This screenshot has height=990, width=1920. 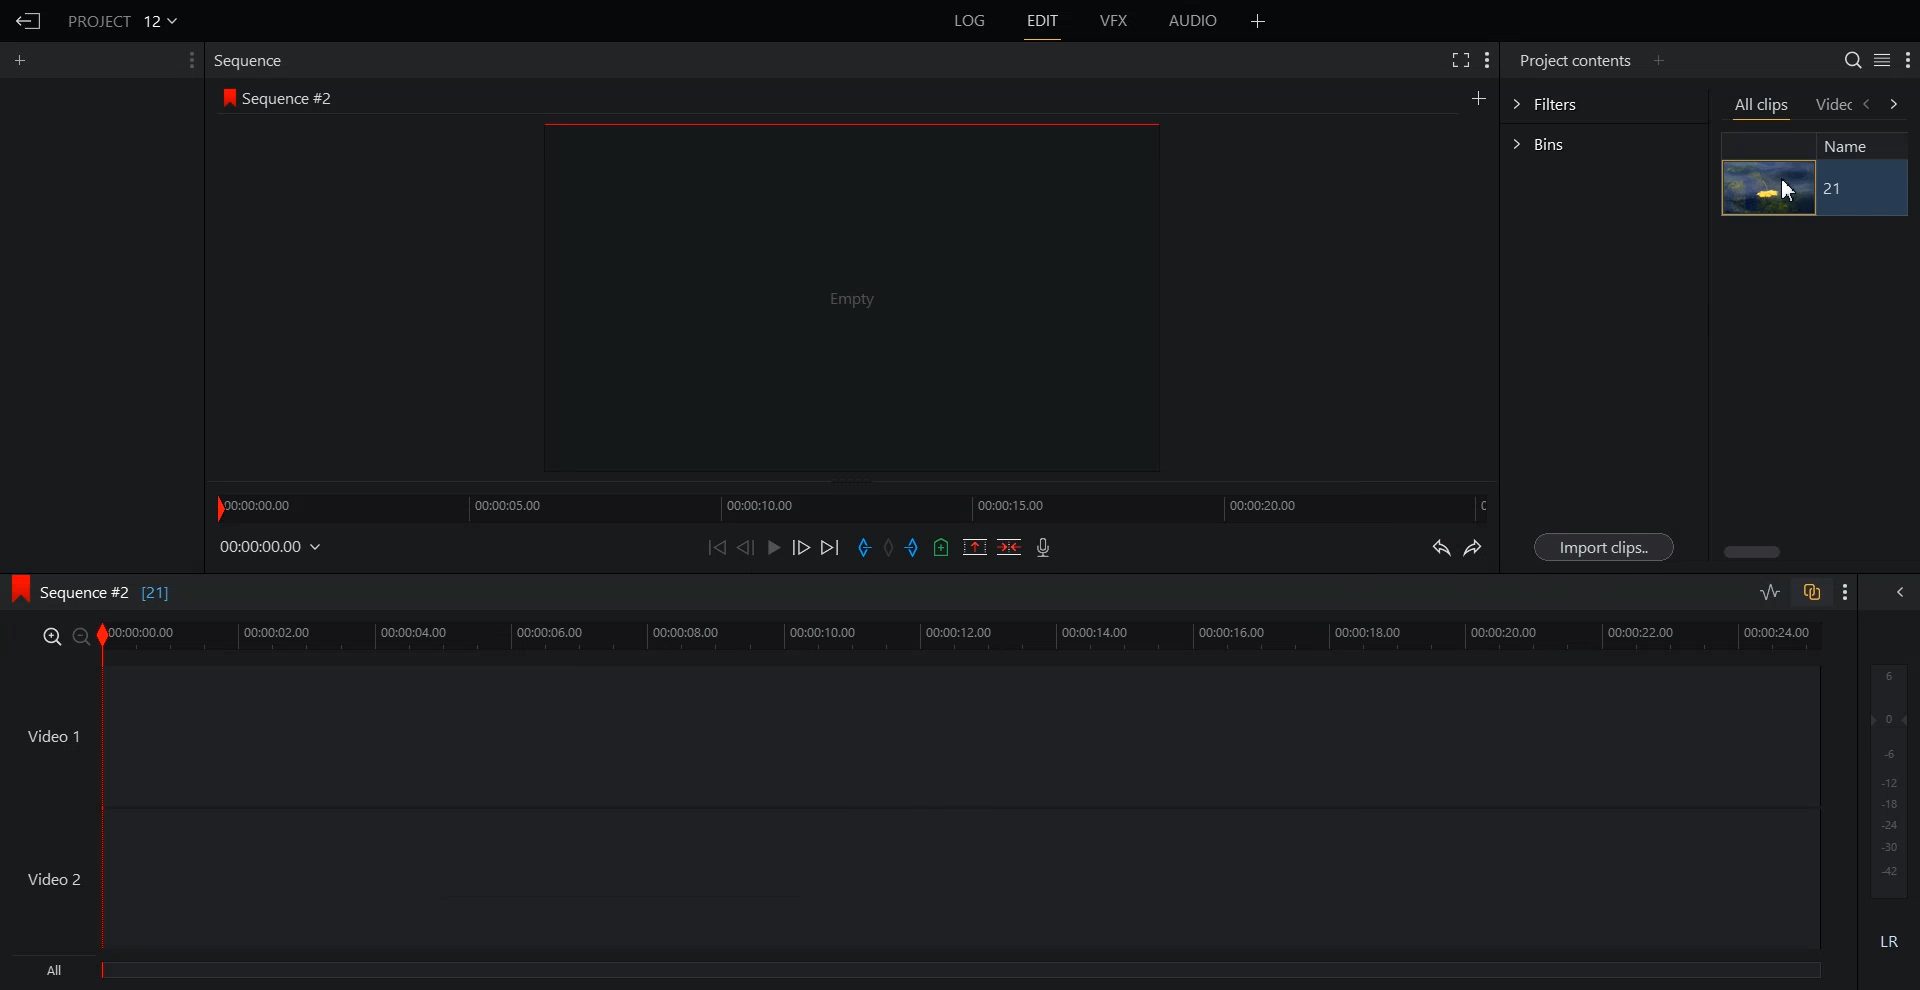 I want to click on Move Forward, so click(x=830, y=547).